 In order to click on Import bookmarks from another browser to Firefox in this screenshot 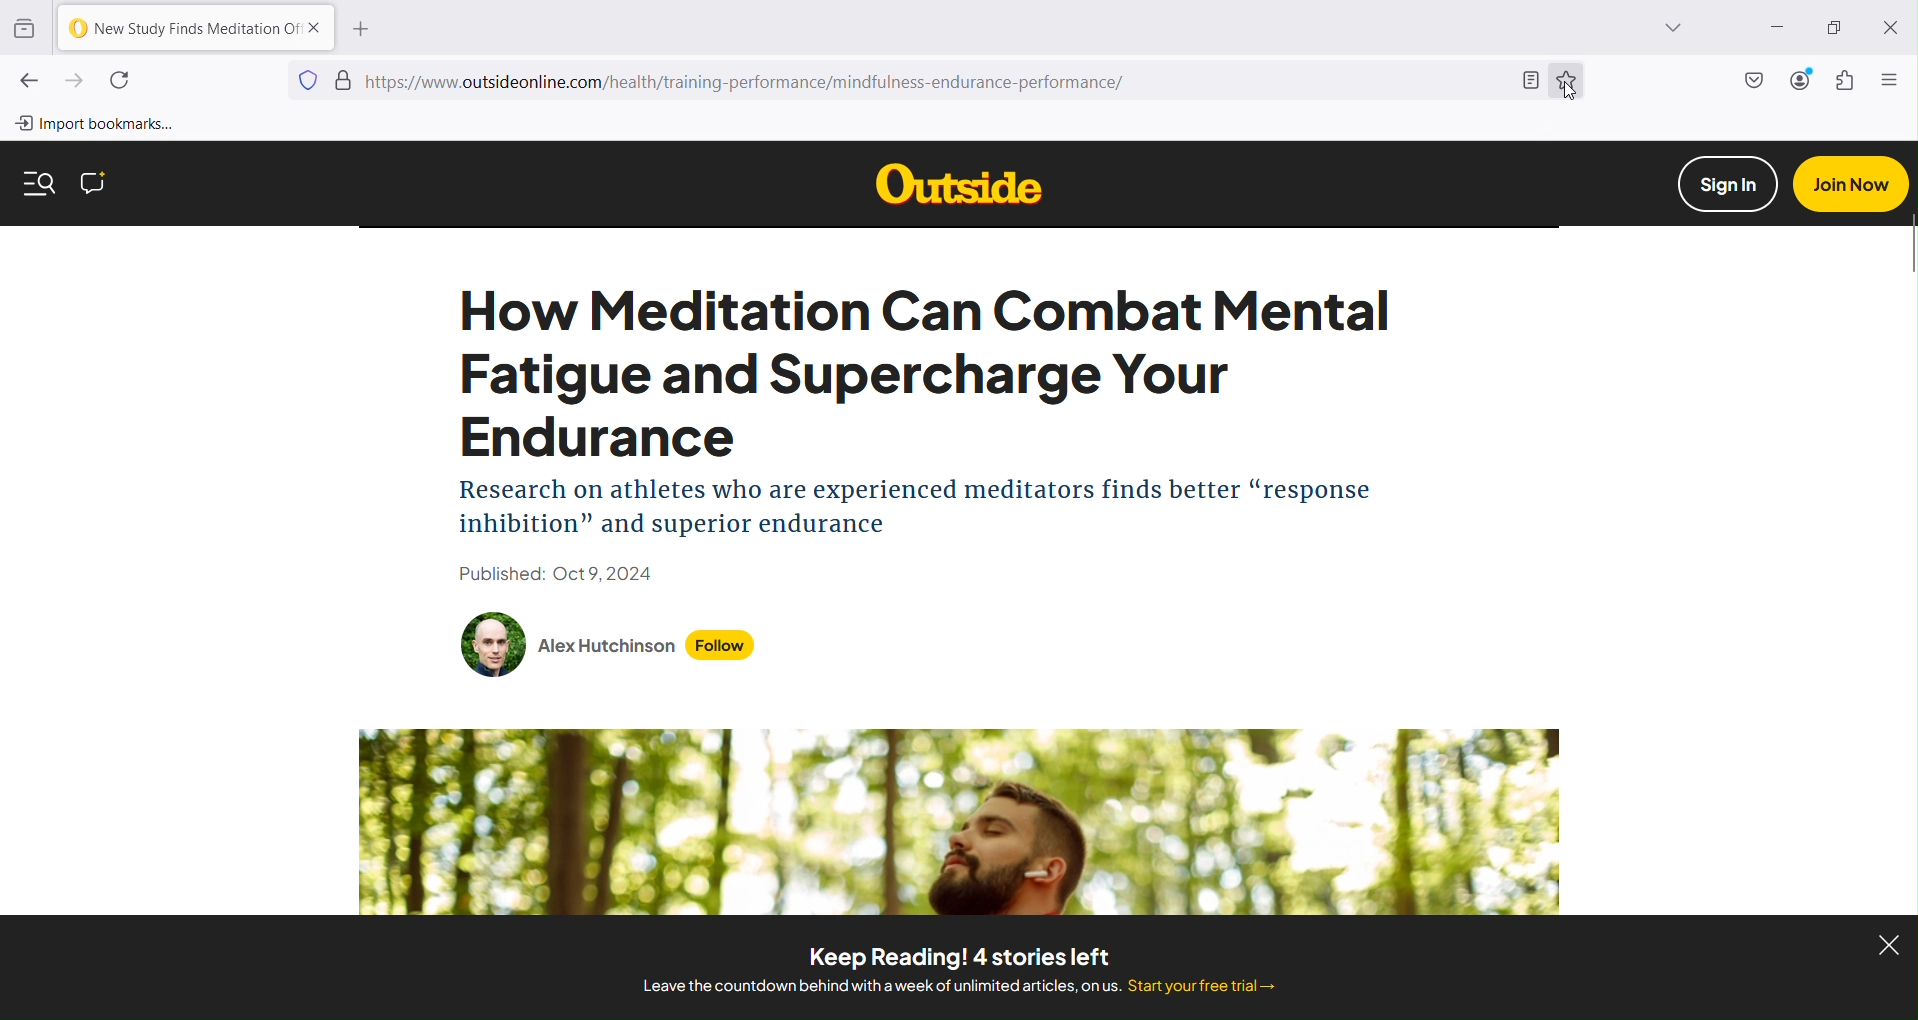, I will do `click(103, 124)`.